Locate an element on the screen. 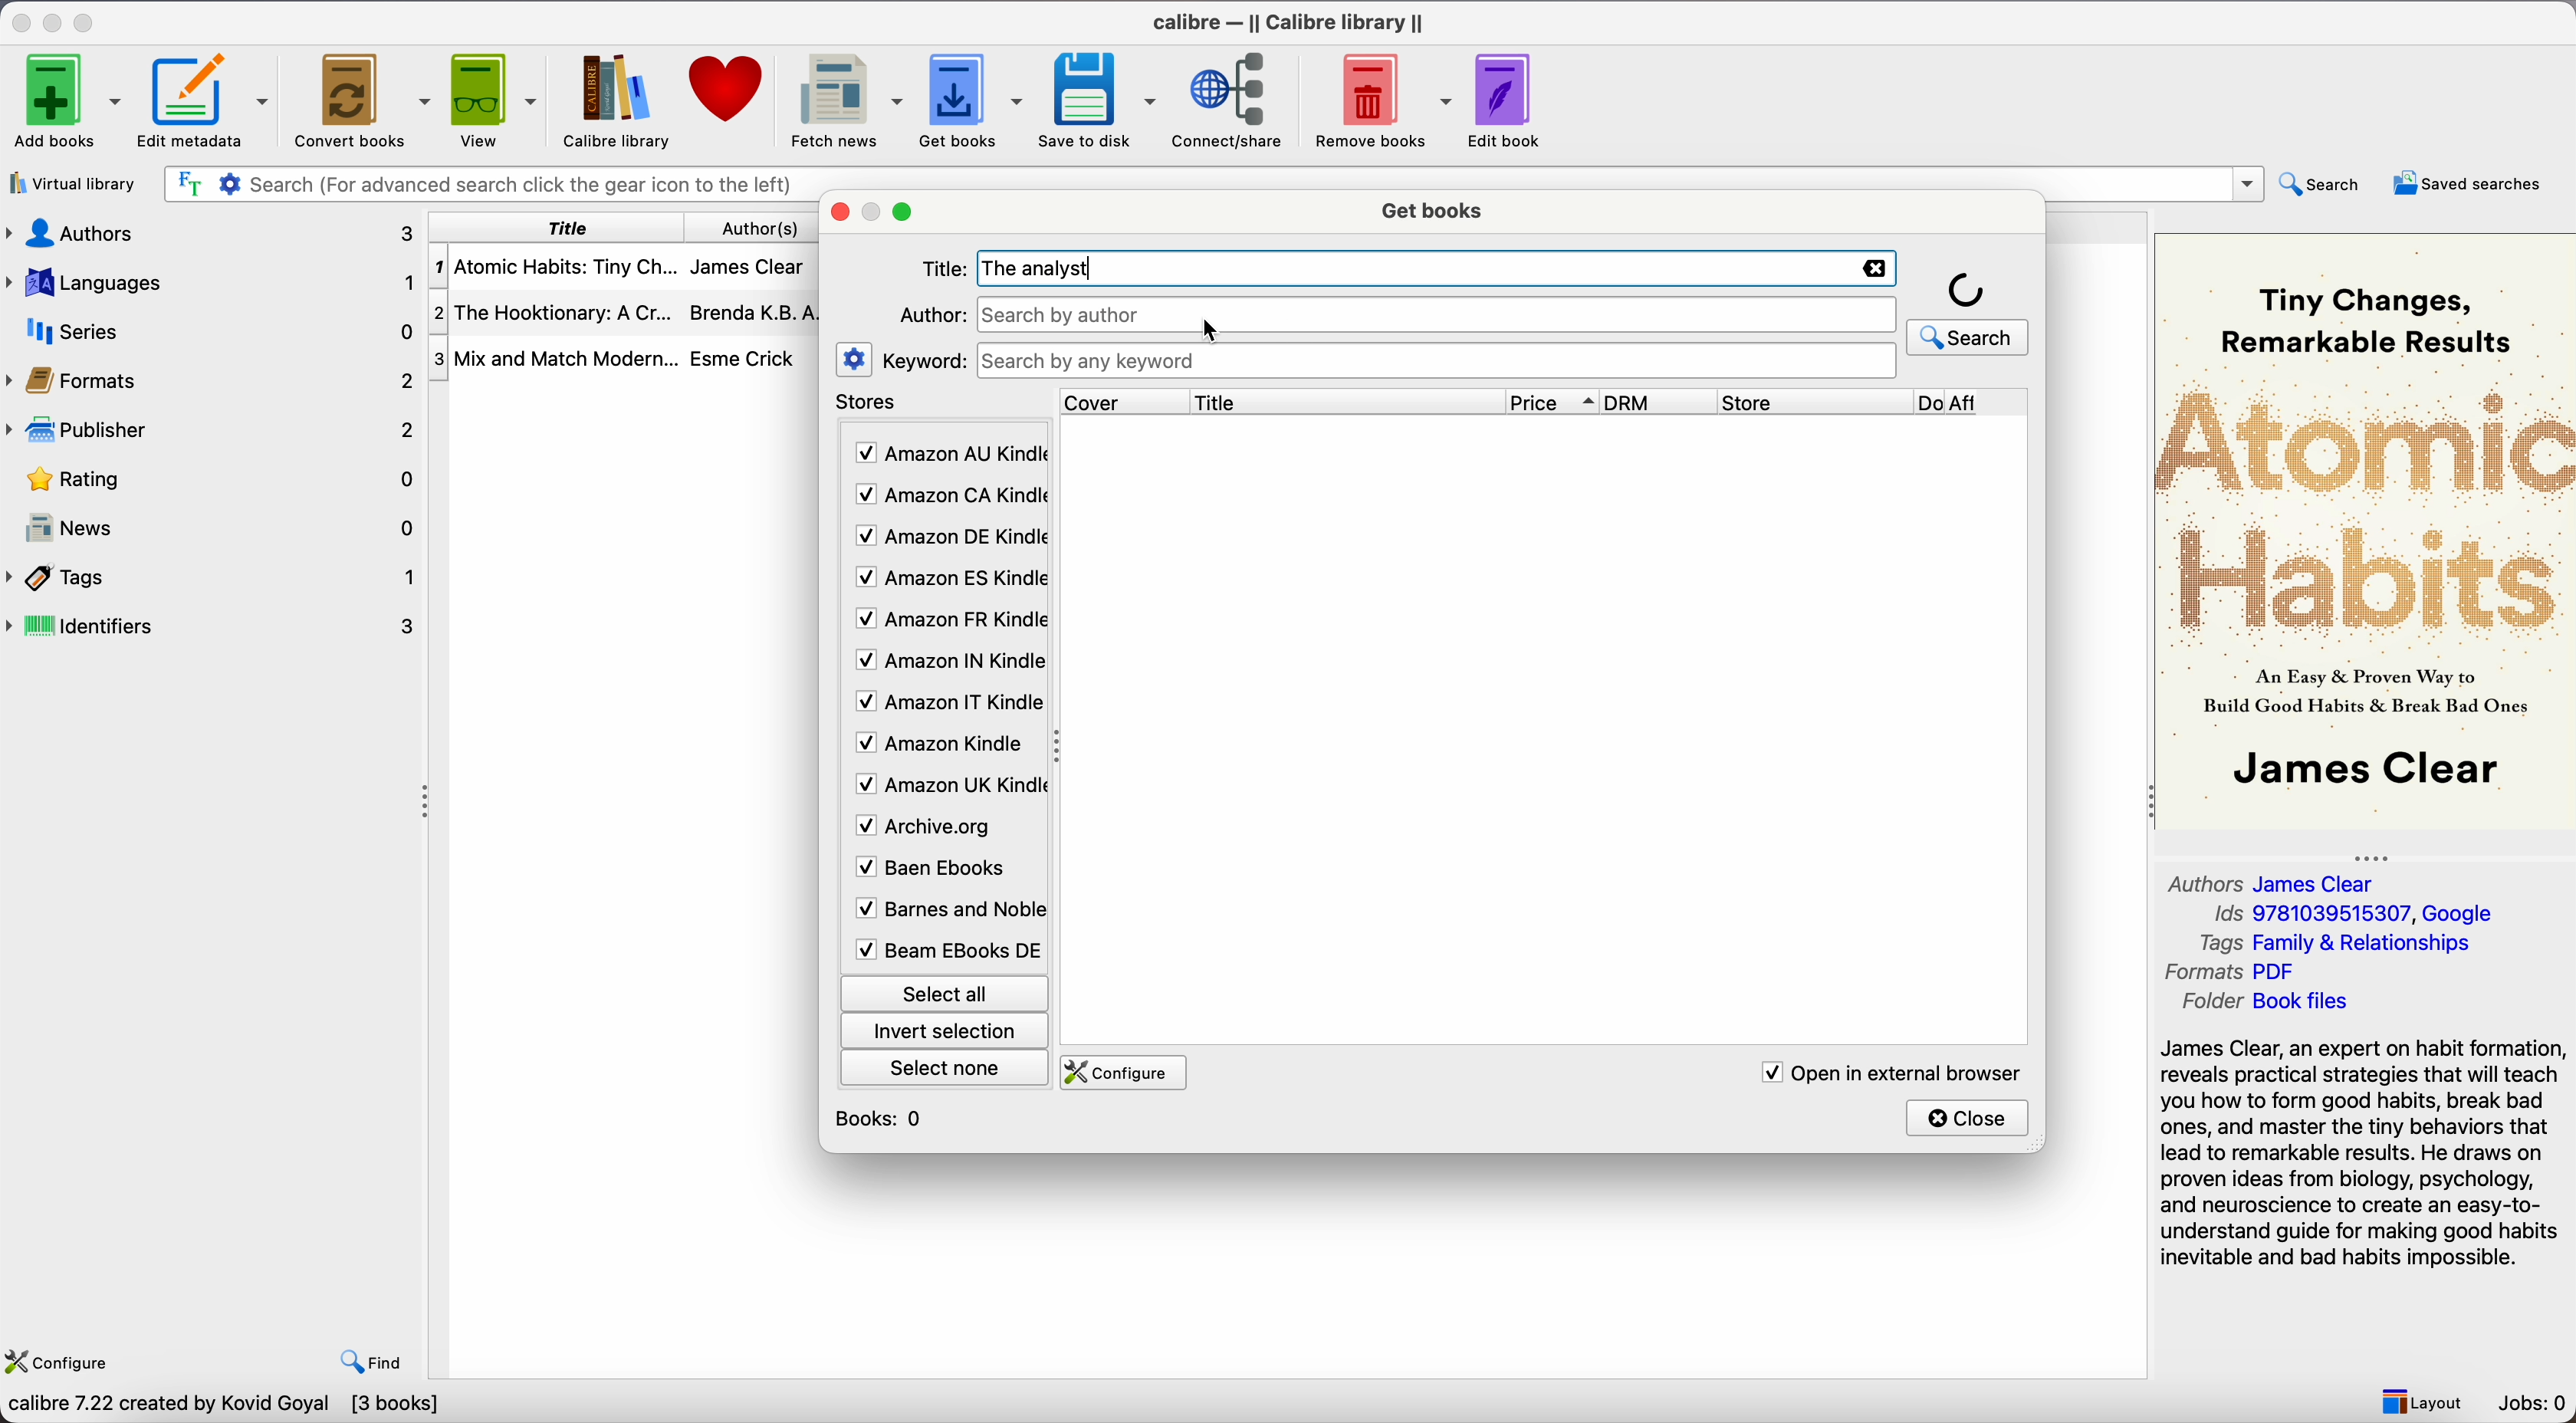 The image size is (2576, 1423). Baen Ebooks is located at coordinates (938, 872).